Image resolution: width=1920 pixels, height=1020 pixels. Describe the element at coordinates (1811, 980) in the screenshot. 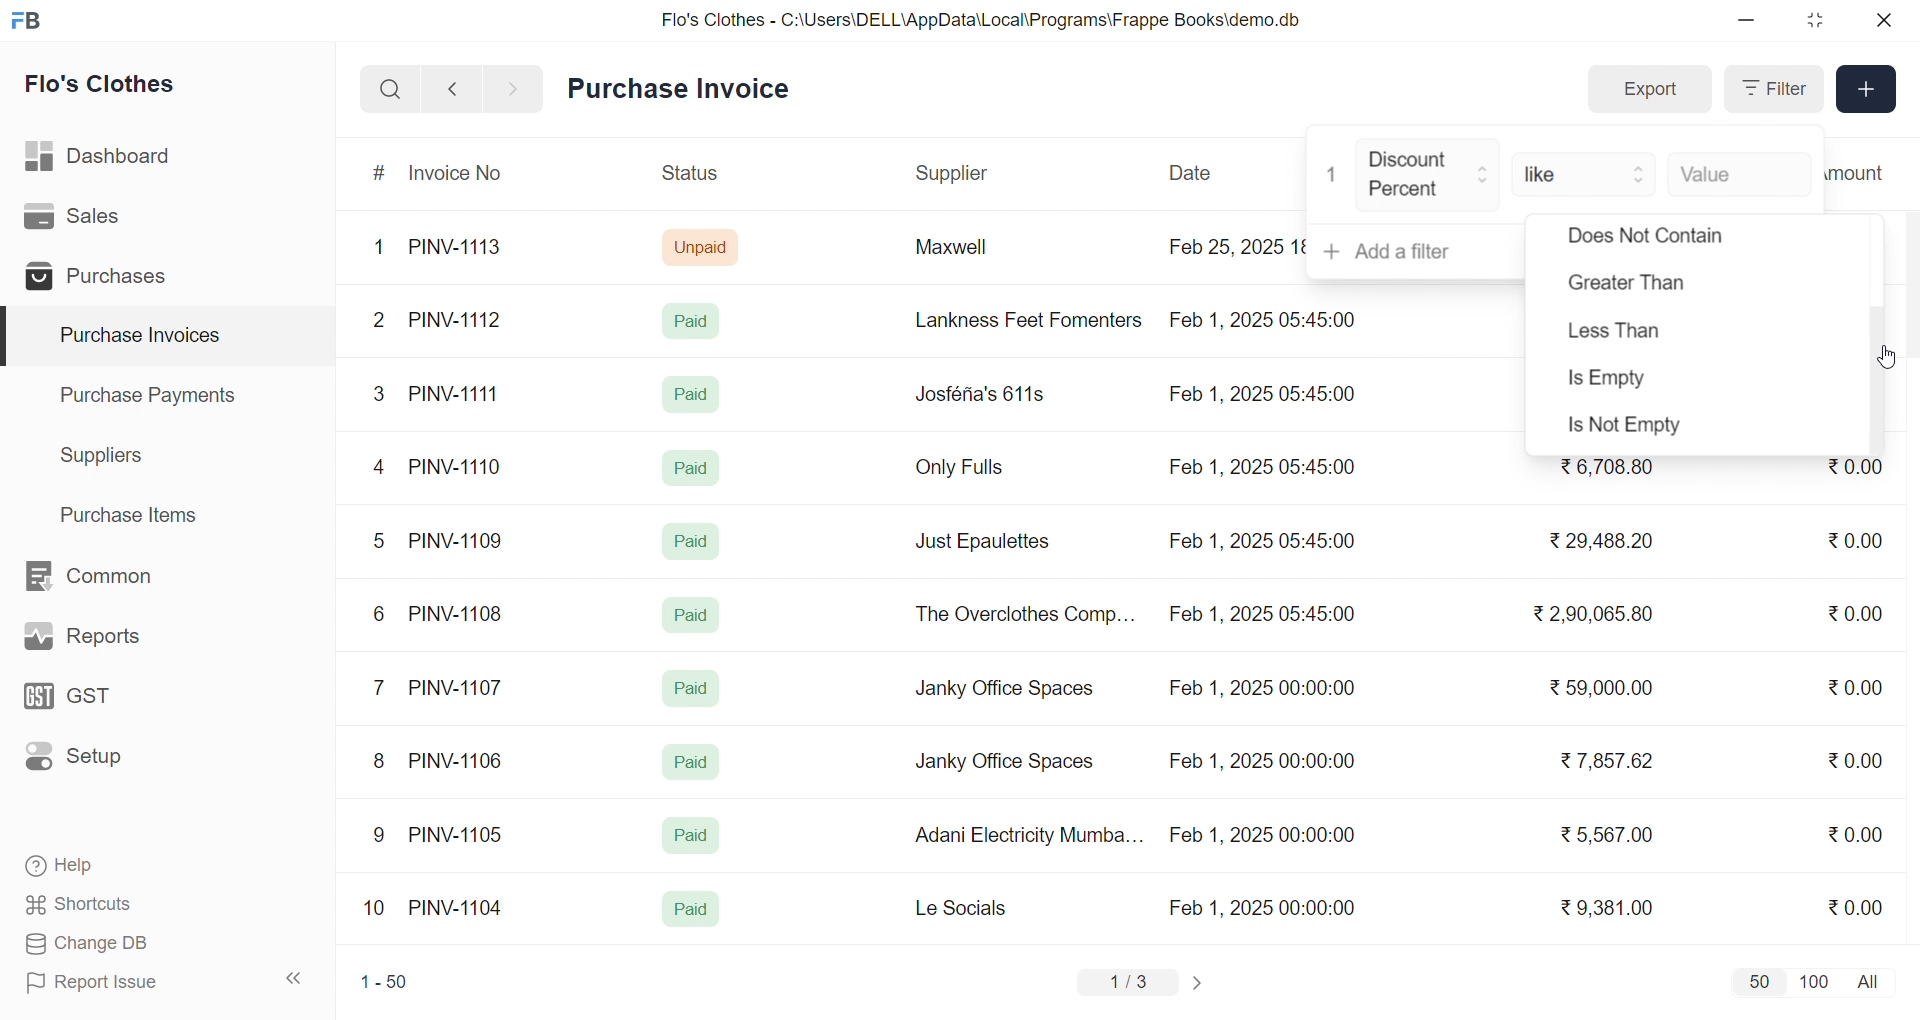

I see `100` at that location.